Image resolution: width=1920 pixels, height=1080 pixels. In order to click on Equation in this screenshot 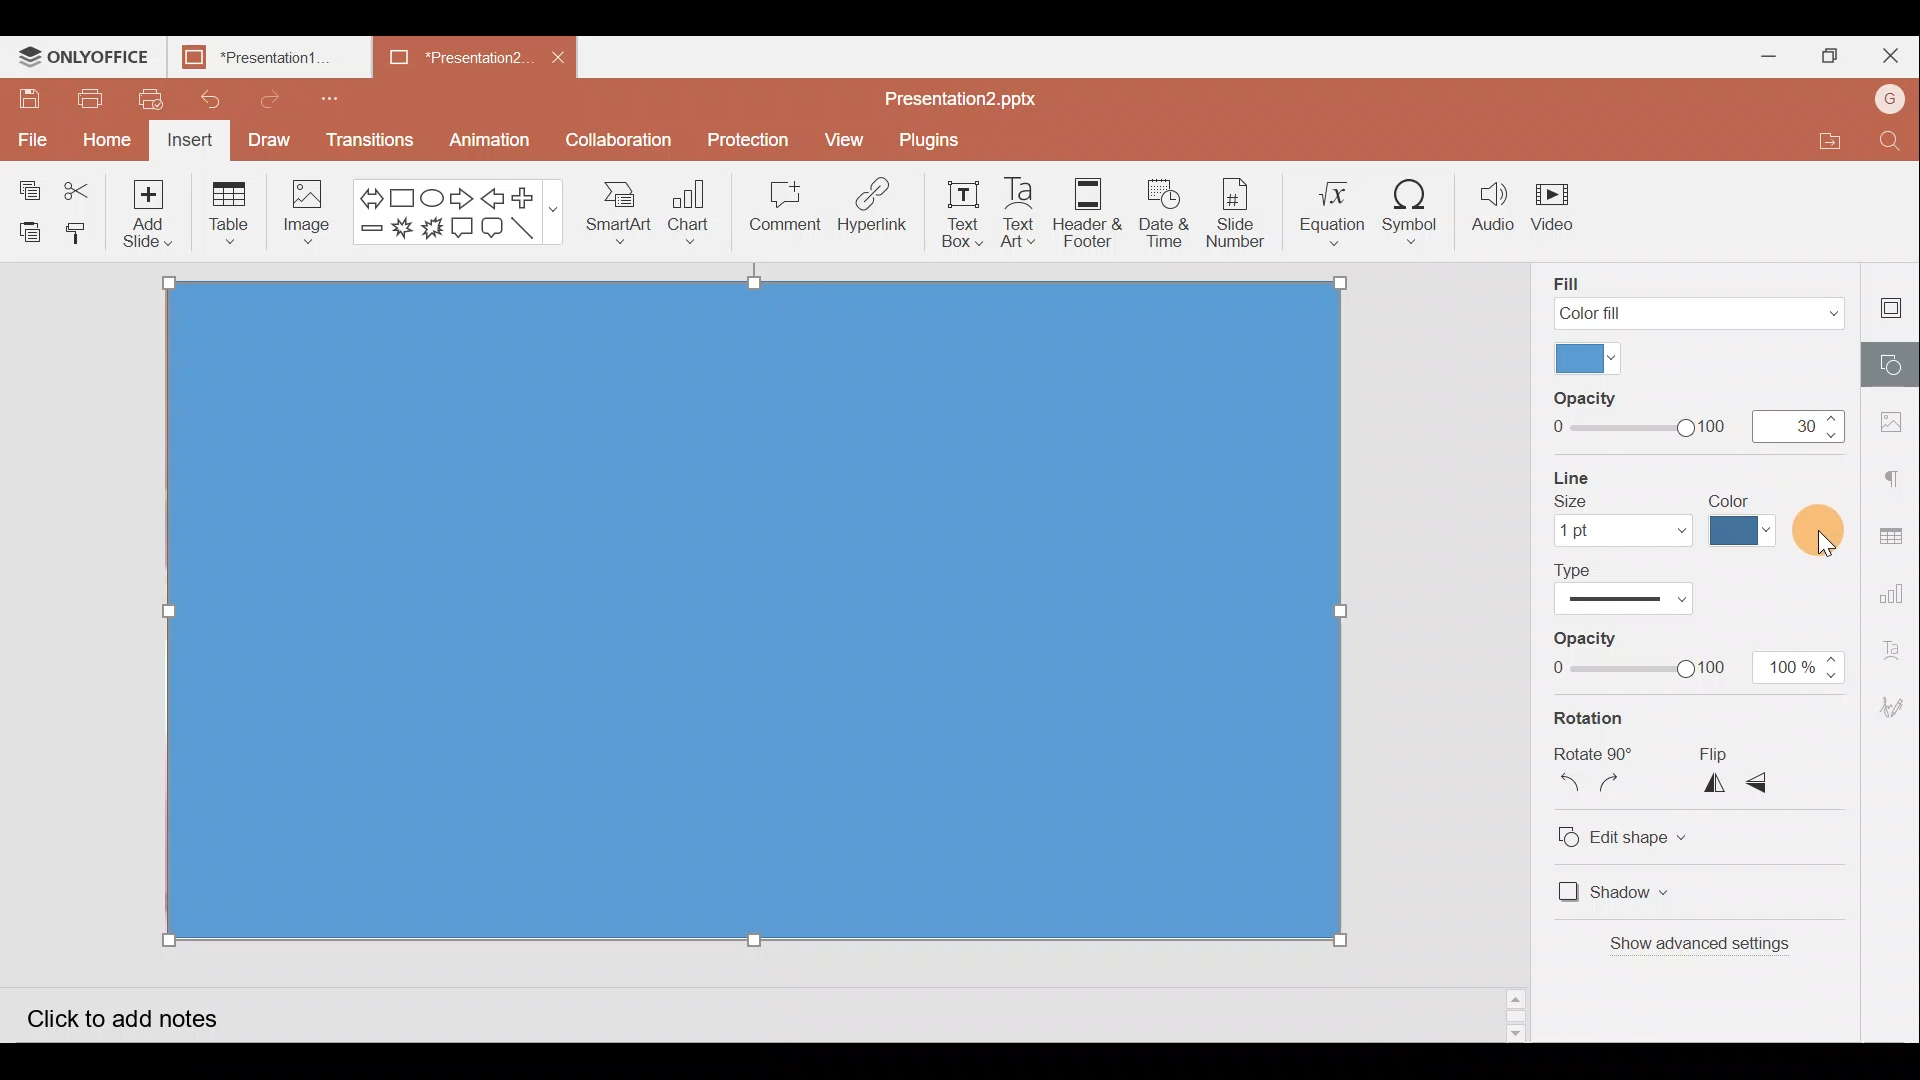, I will do `click(1332, 209)`.